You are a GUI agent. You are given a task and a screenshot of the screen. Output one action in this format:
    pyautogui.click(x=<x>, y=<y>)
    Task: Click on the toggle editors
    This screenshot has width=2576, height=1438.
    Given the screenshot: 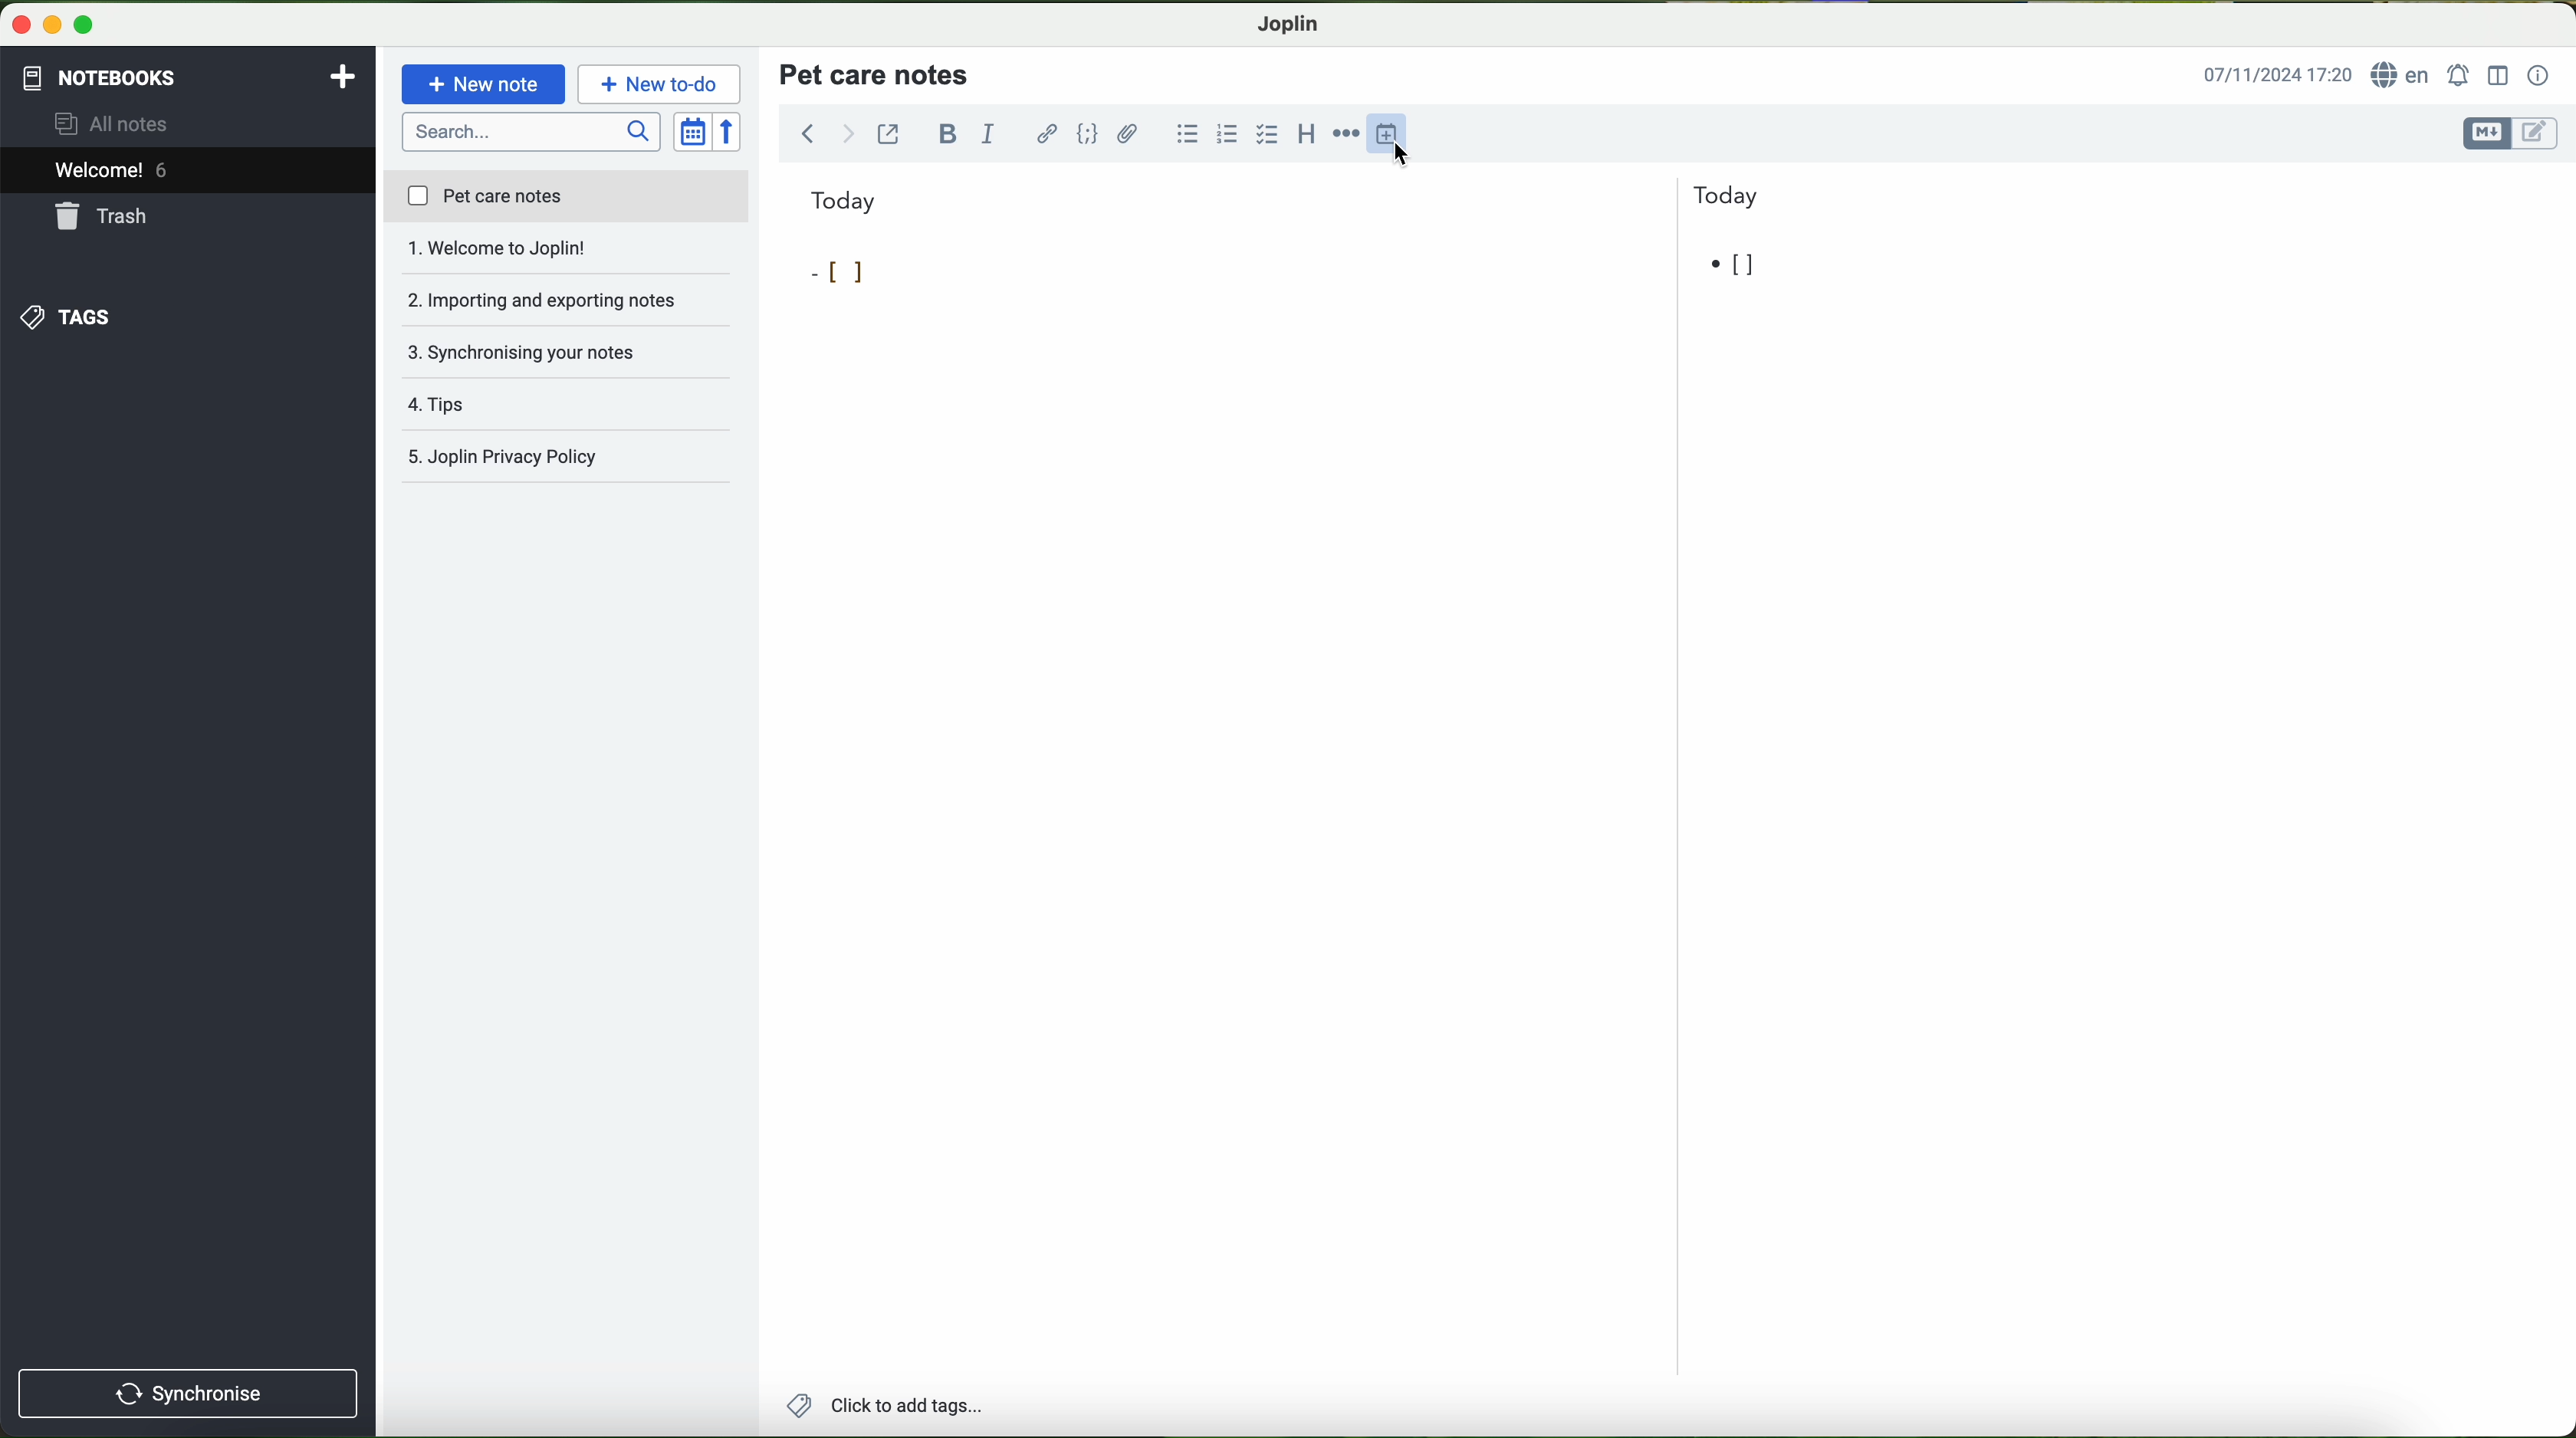 What is the action you would take?
    pyautogui.click(x=2508, y=134)
    